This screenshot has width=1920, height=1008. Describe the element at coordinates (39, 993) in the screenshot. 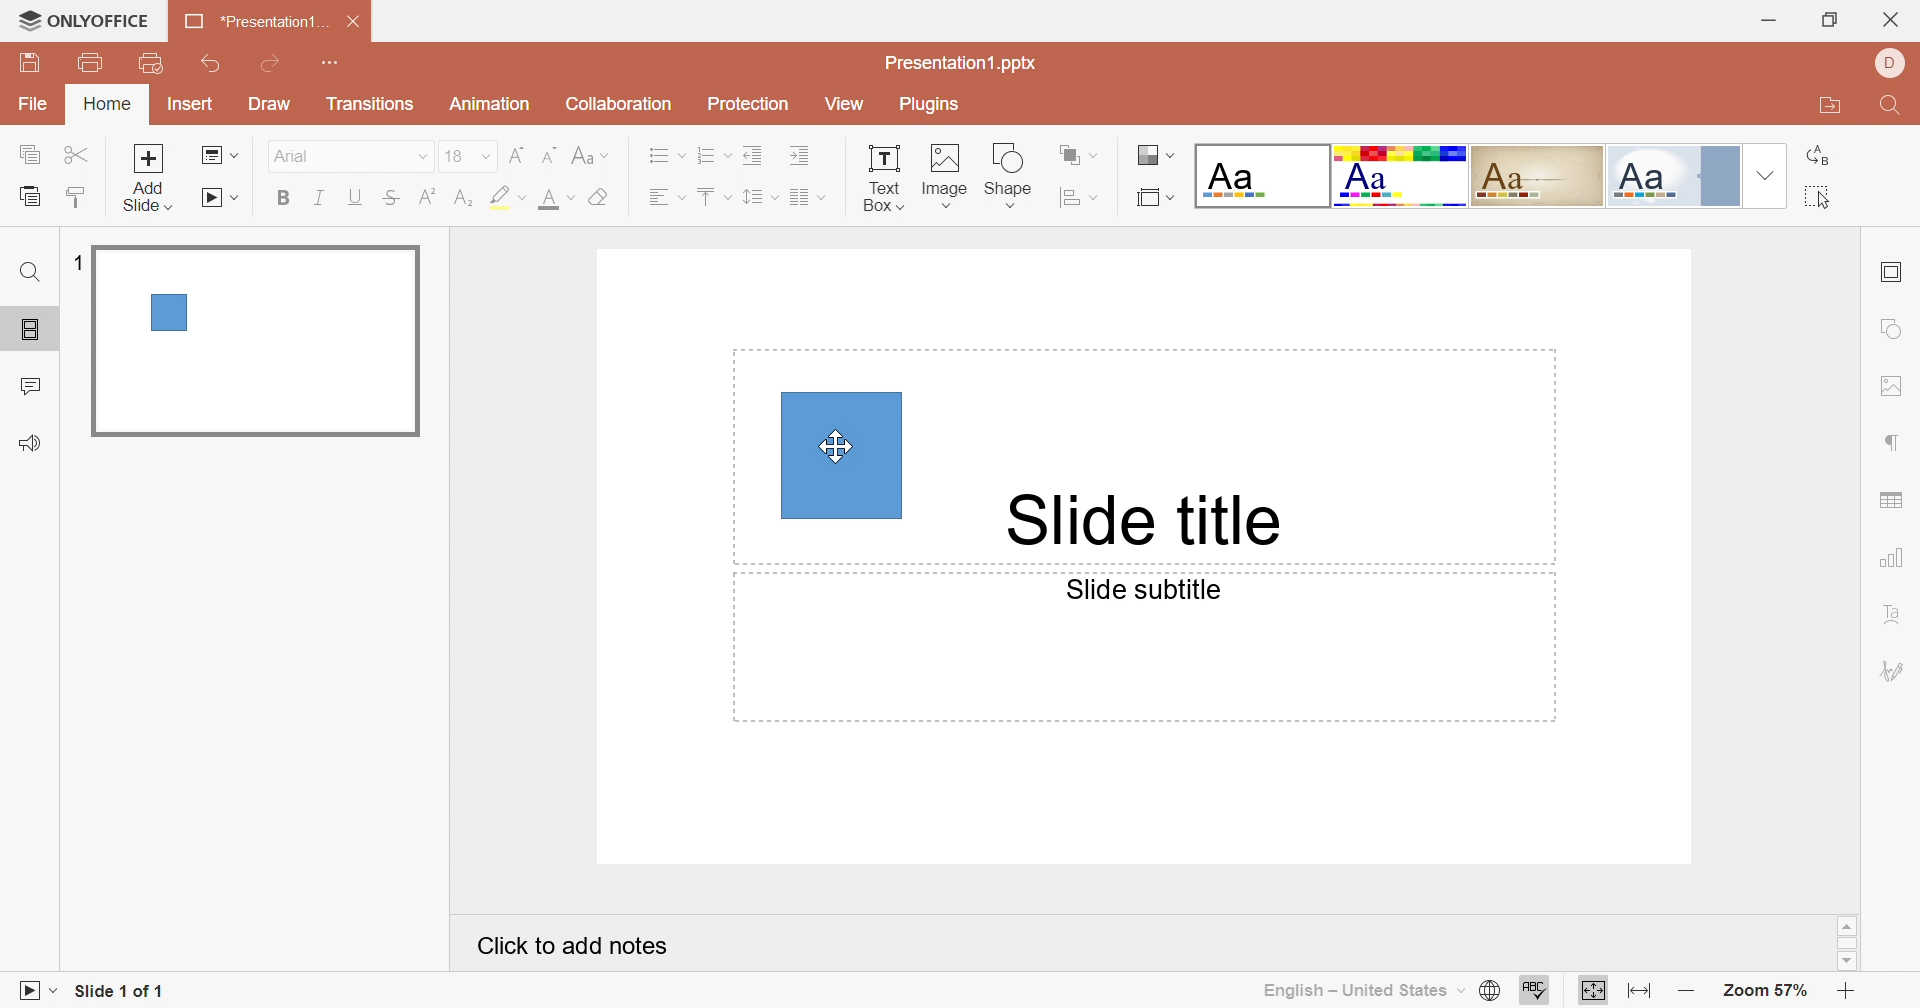

I see `Start slideshow` at that location.